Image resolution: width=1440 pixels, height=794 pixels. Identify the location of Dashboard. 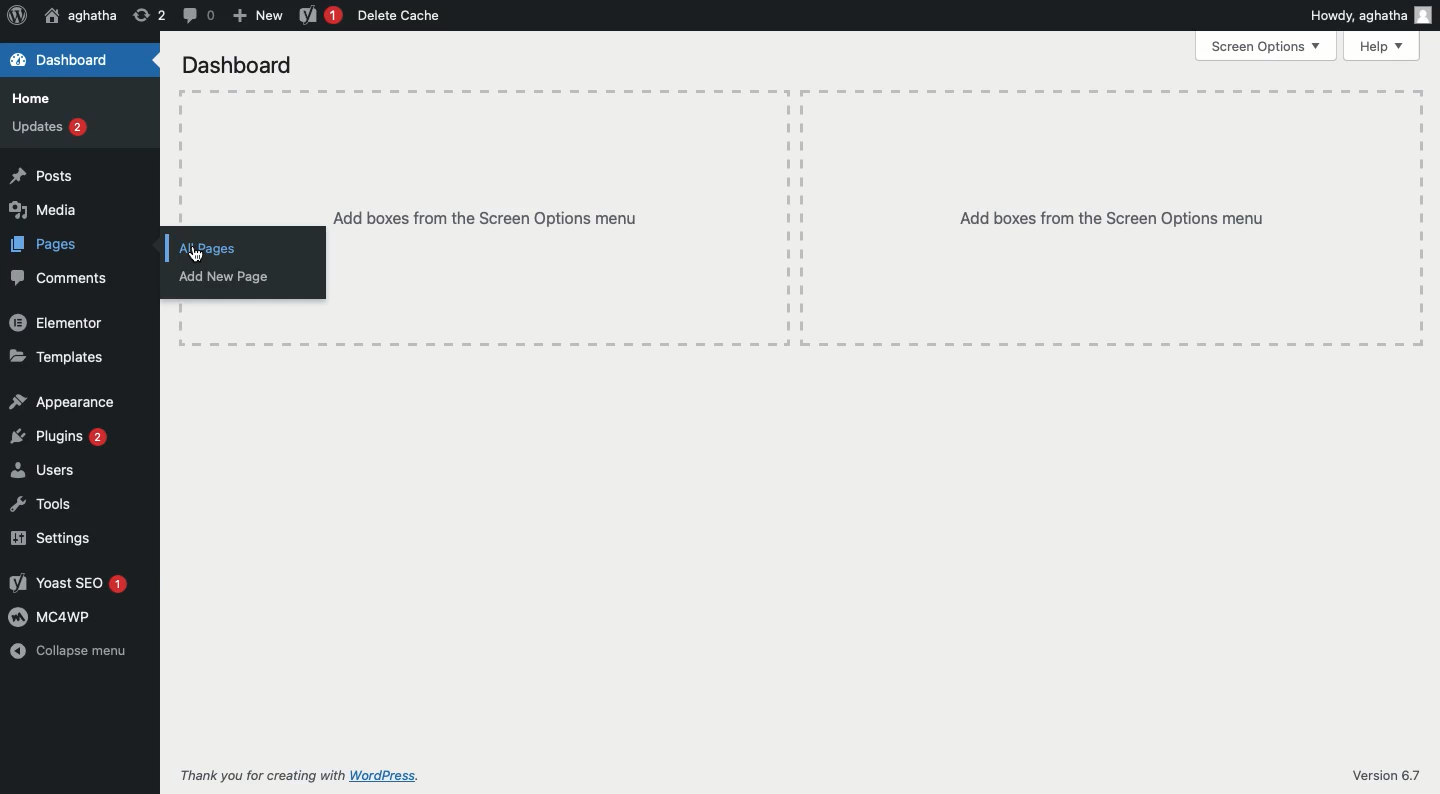
(62, 61).